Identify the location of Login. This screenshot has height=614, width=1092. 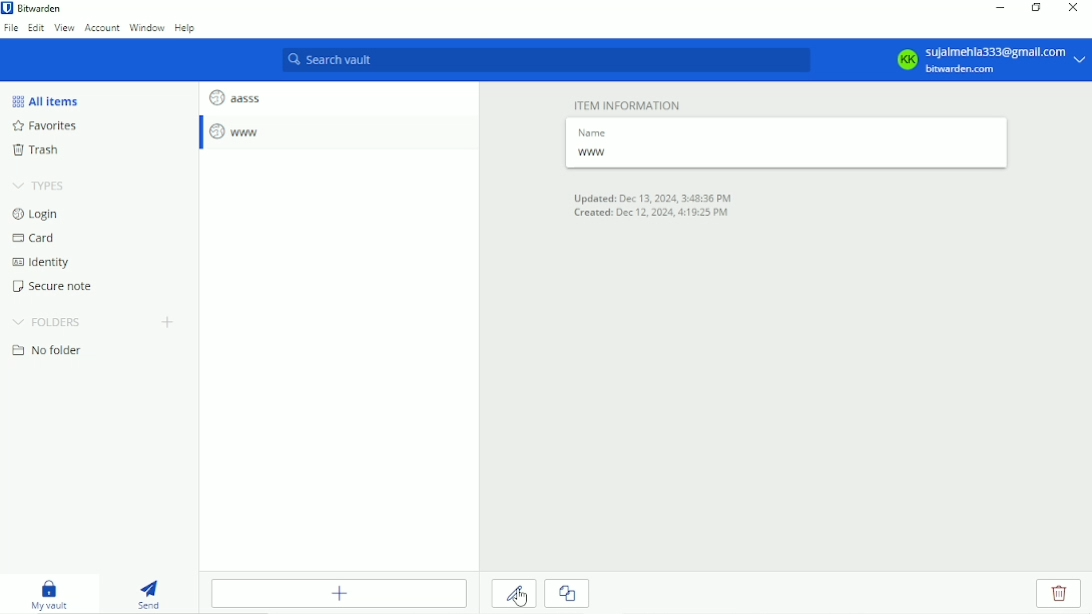
(35, 214).